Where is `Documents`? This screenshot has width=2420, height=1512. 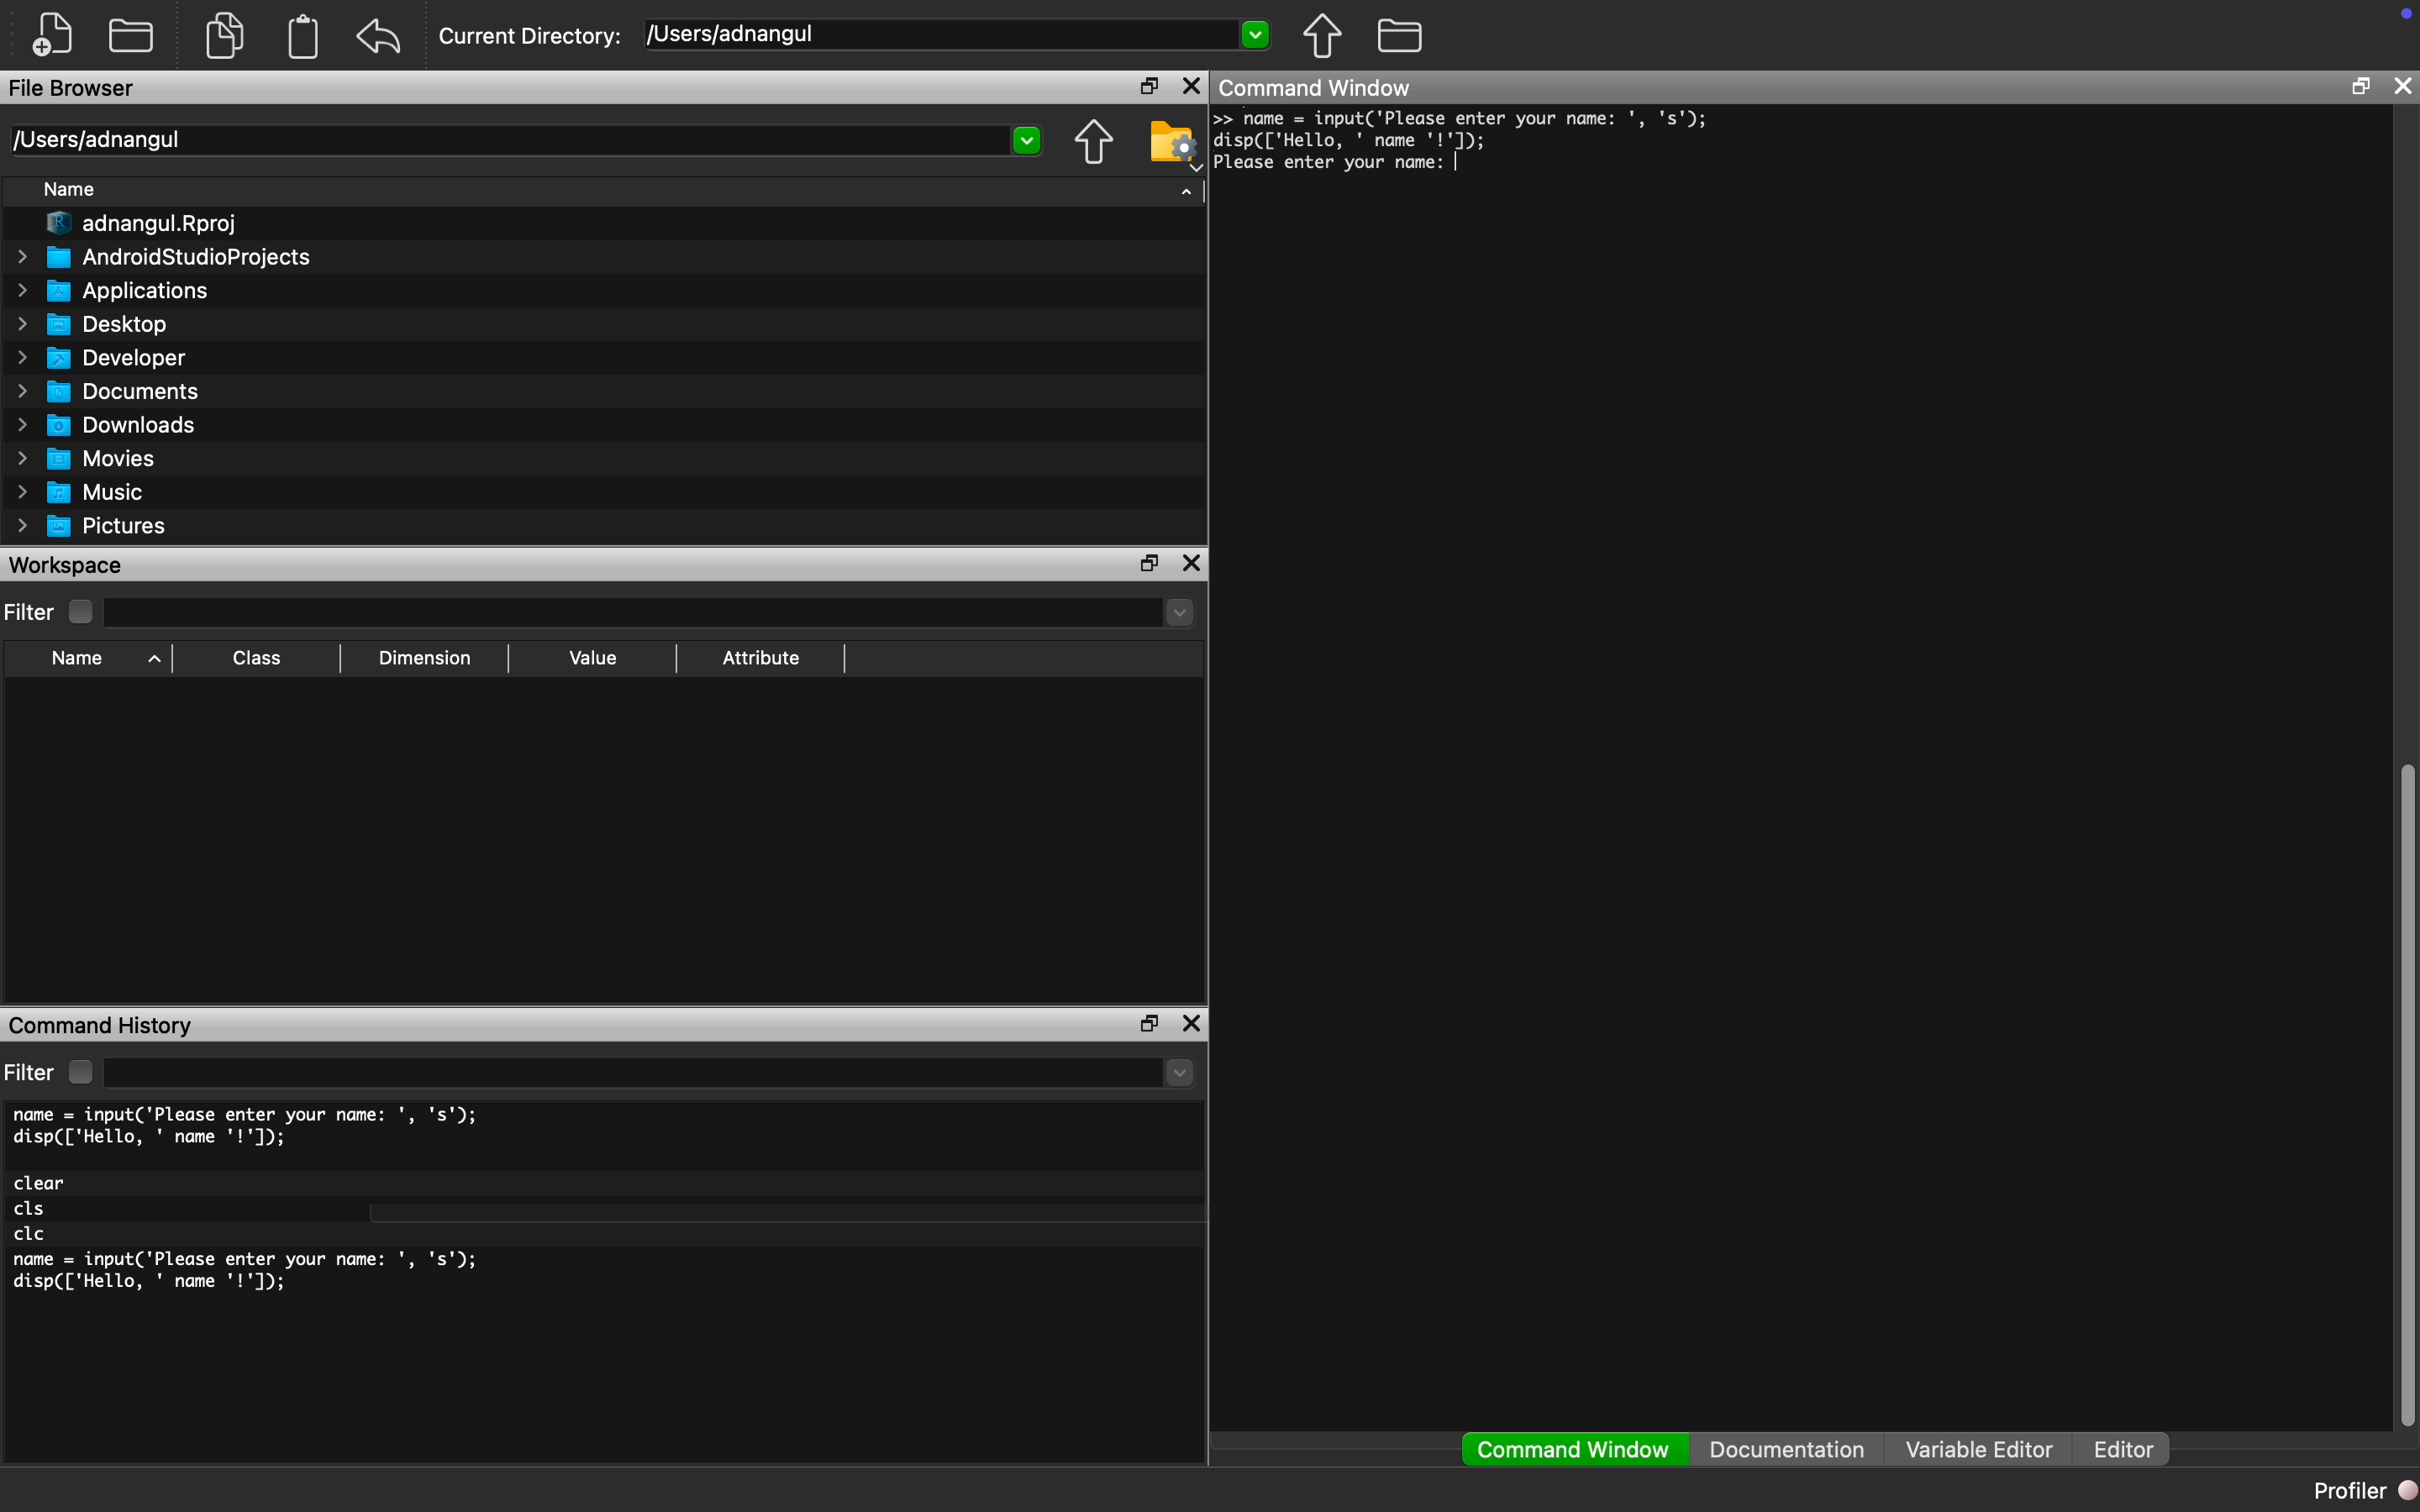
Documents is located at coordinates (114, 391).